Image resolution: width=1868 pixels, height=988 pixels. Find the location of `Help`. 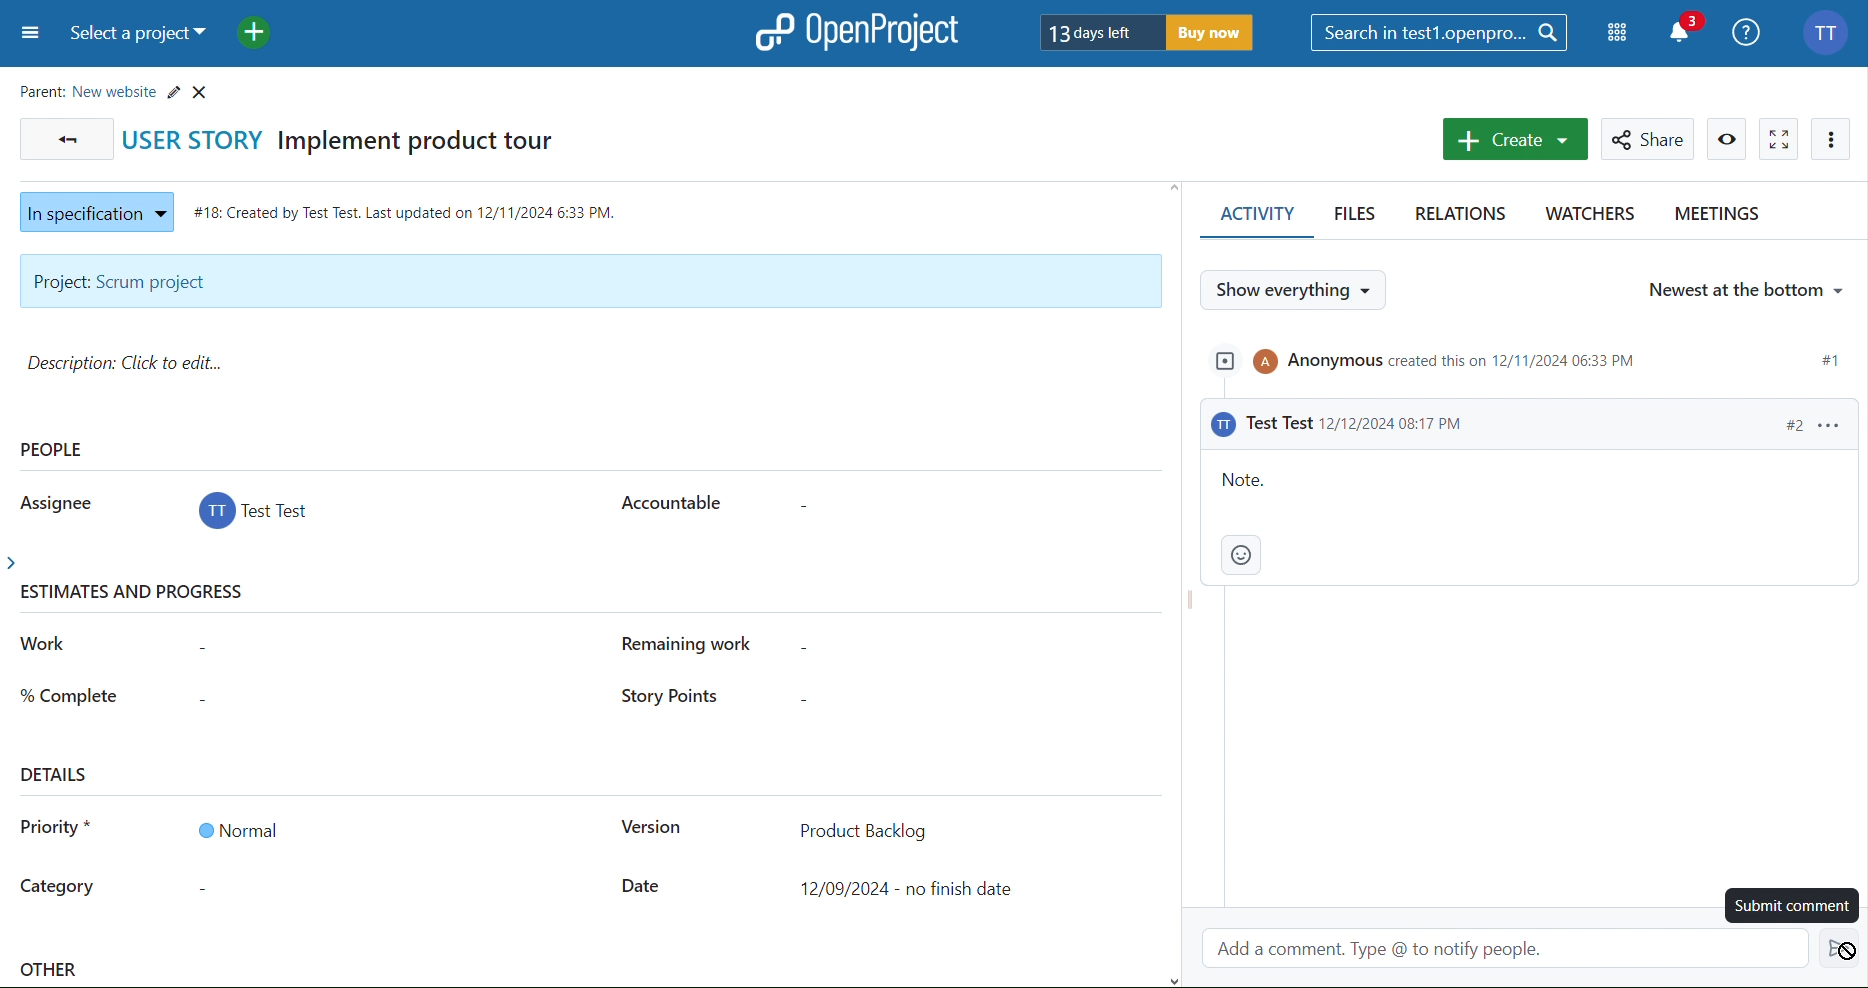

Help is located at coordinates (1748, 30).